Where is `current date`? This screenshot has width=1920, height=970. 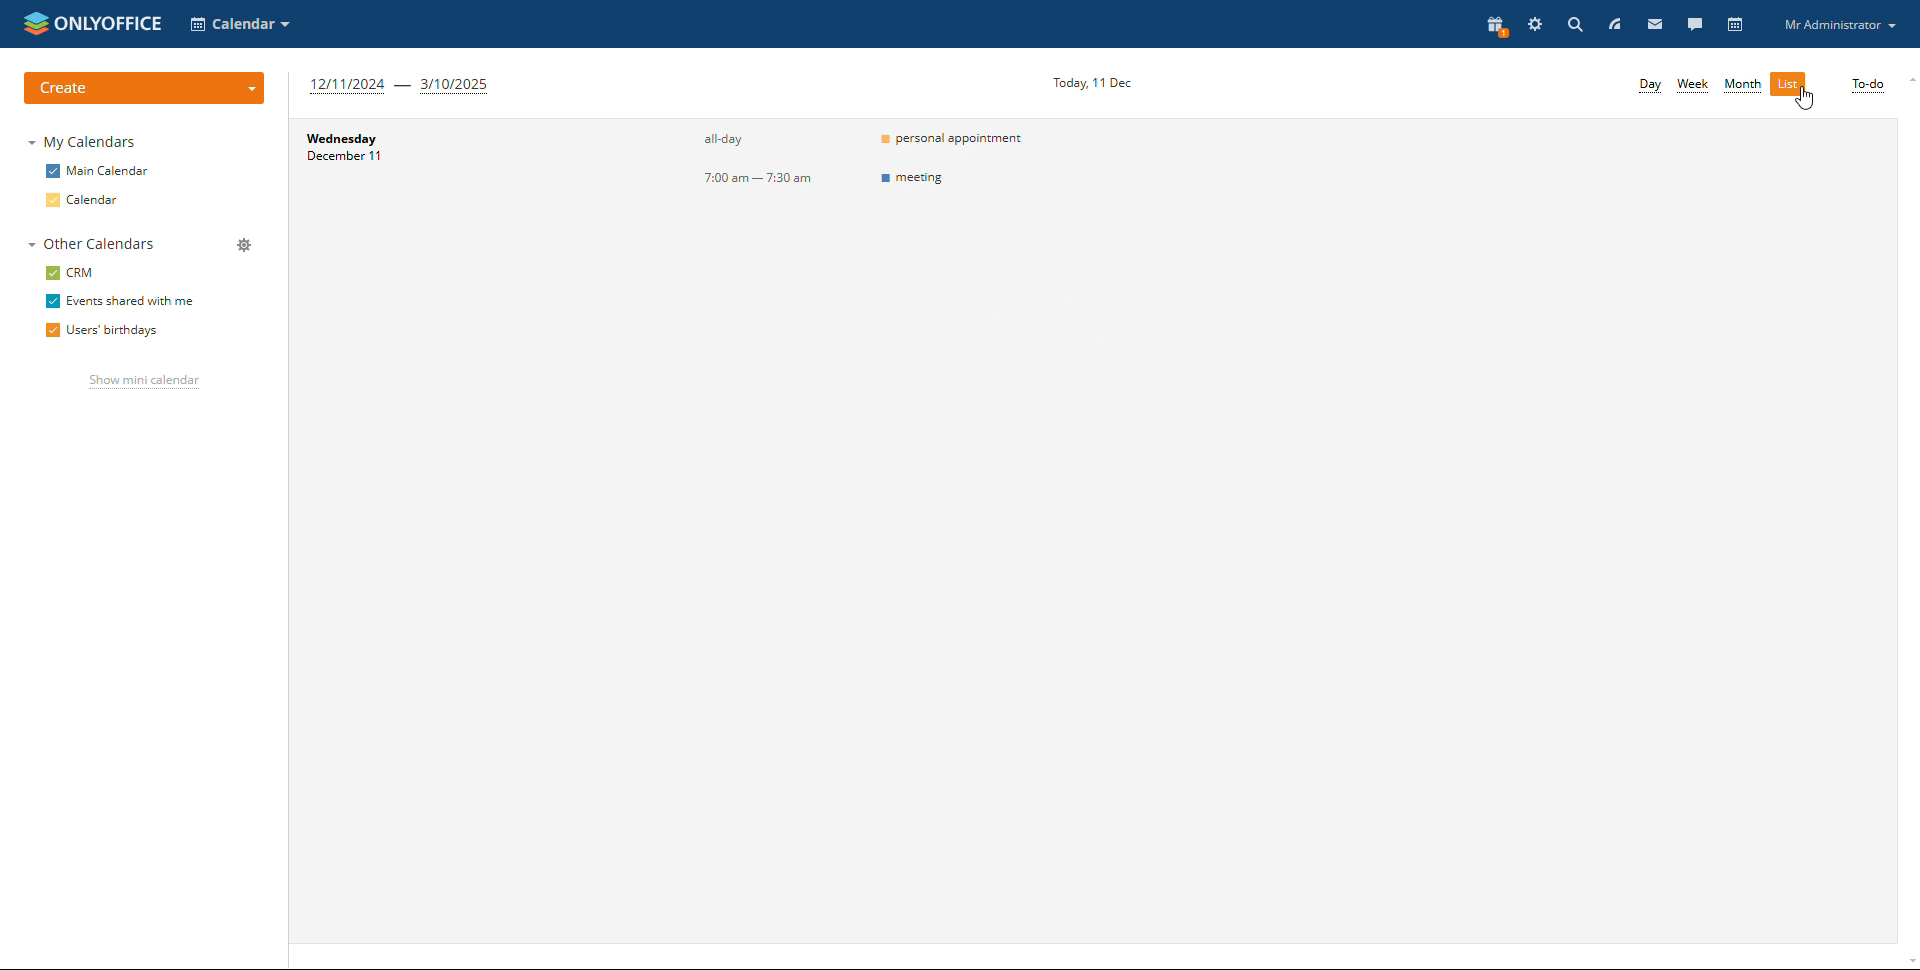 current date is located at coordinates (1091, 83).